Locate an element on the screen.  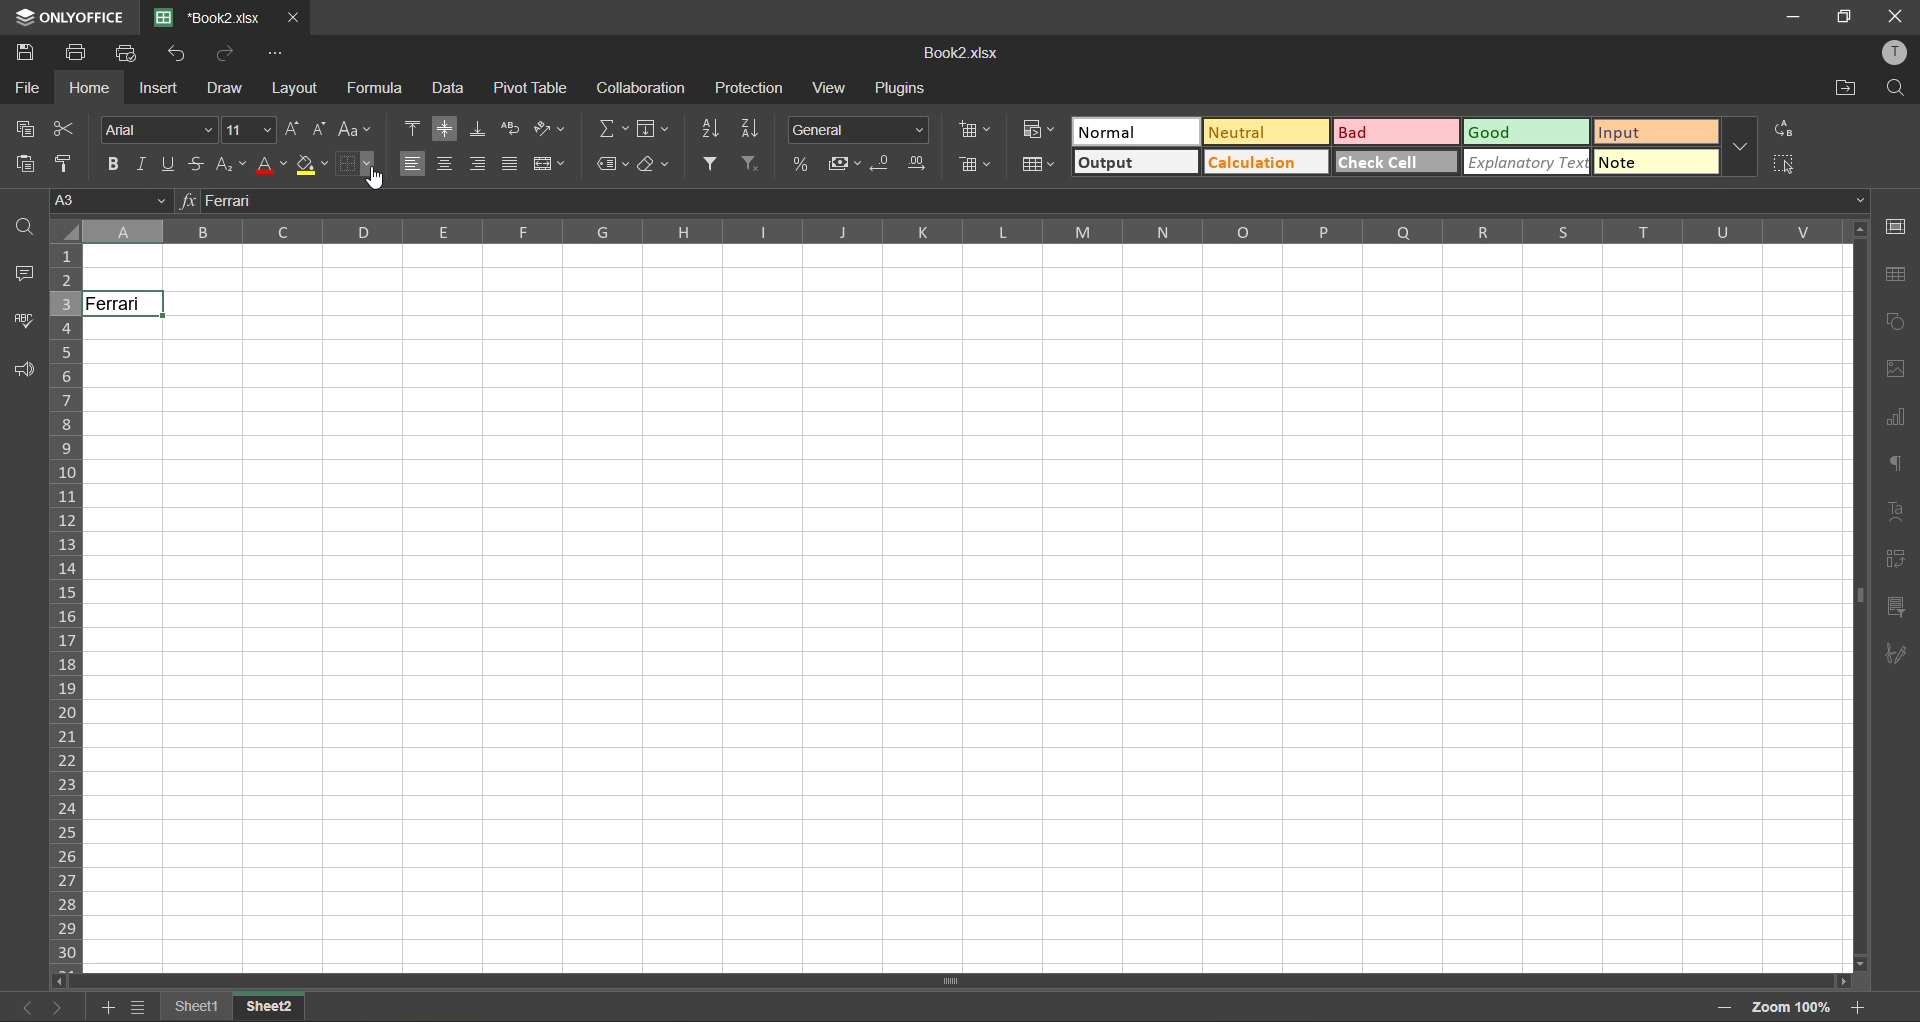
Scrollbar  is located at coordinates (956, 981).